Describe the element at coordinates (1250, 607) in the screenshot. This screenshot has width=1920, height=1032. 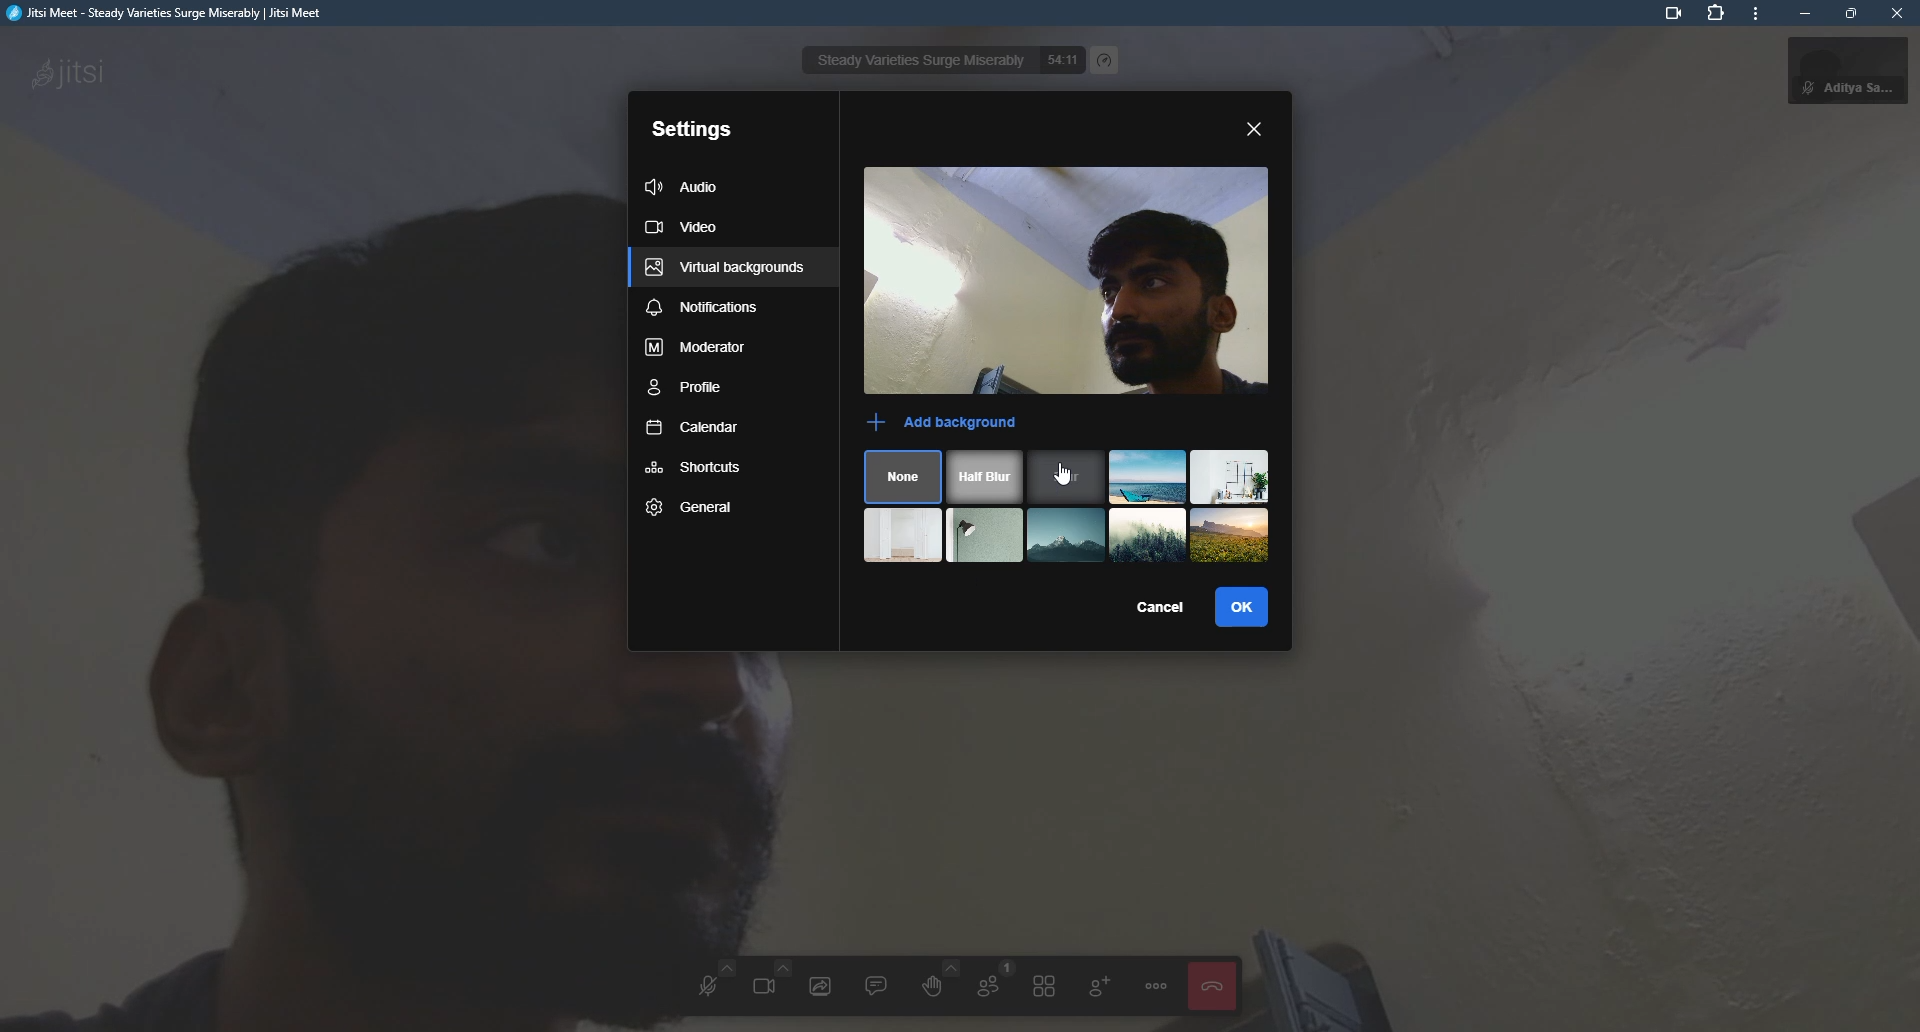
I see `ok` at that location.